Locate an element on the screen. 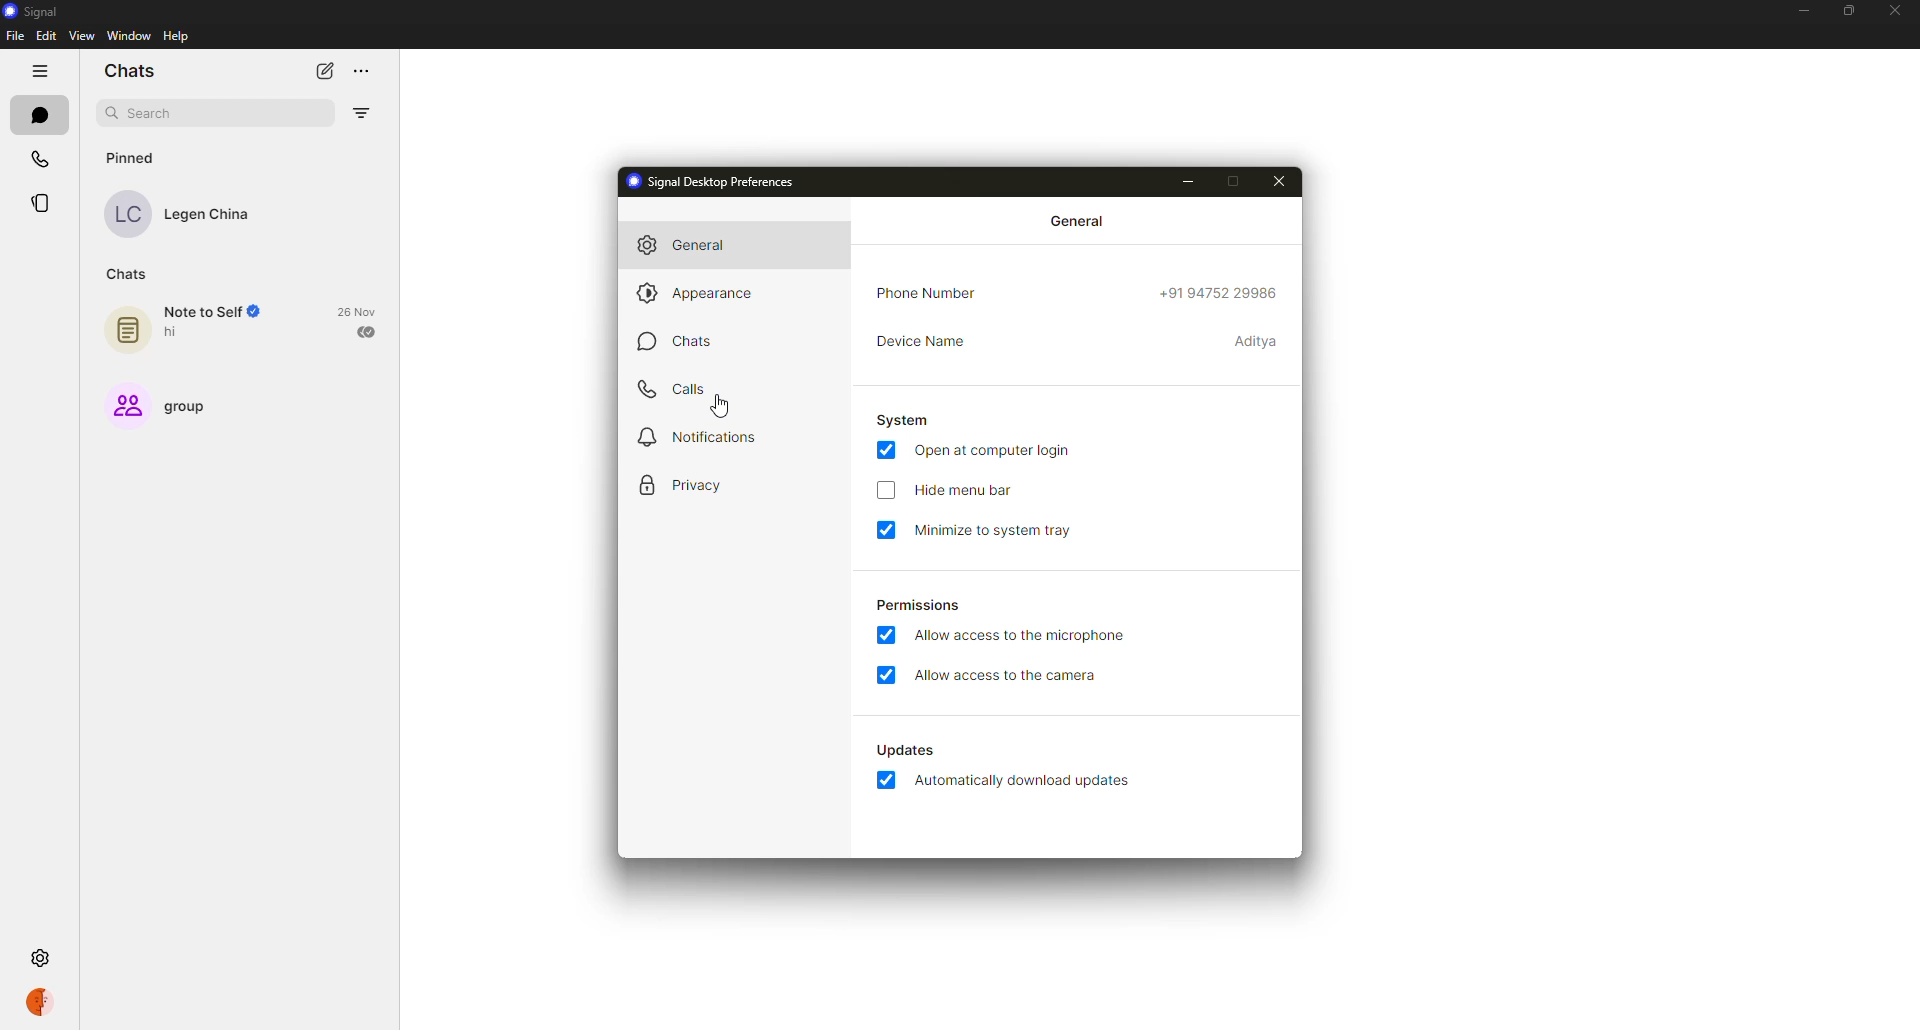 Image resolution: width=1920 pixels, height=1030 pixels. system is located at coordinates (906, 419).